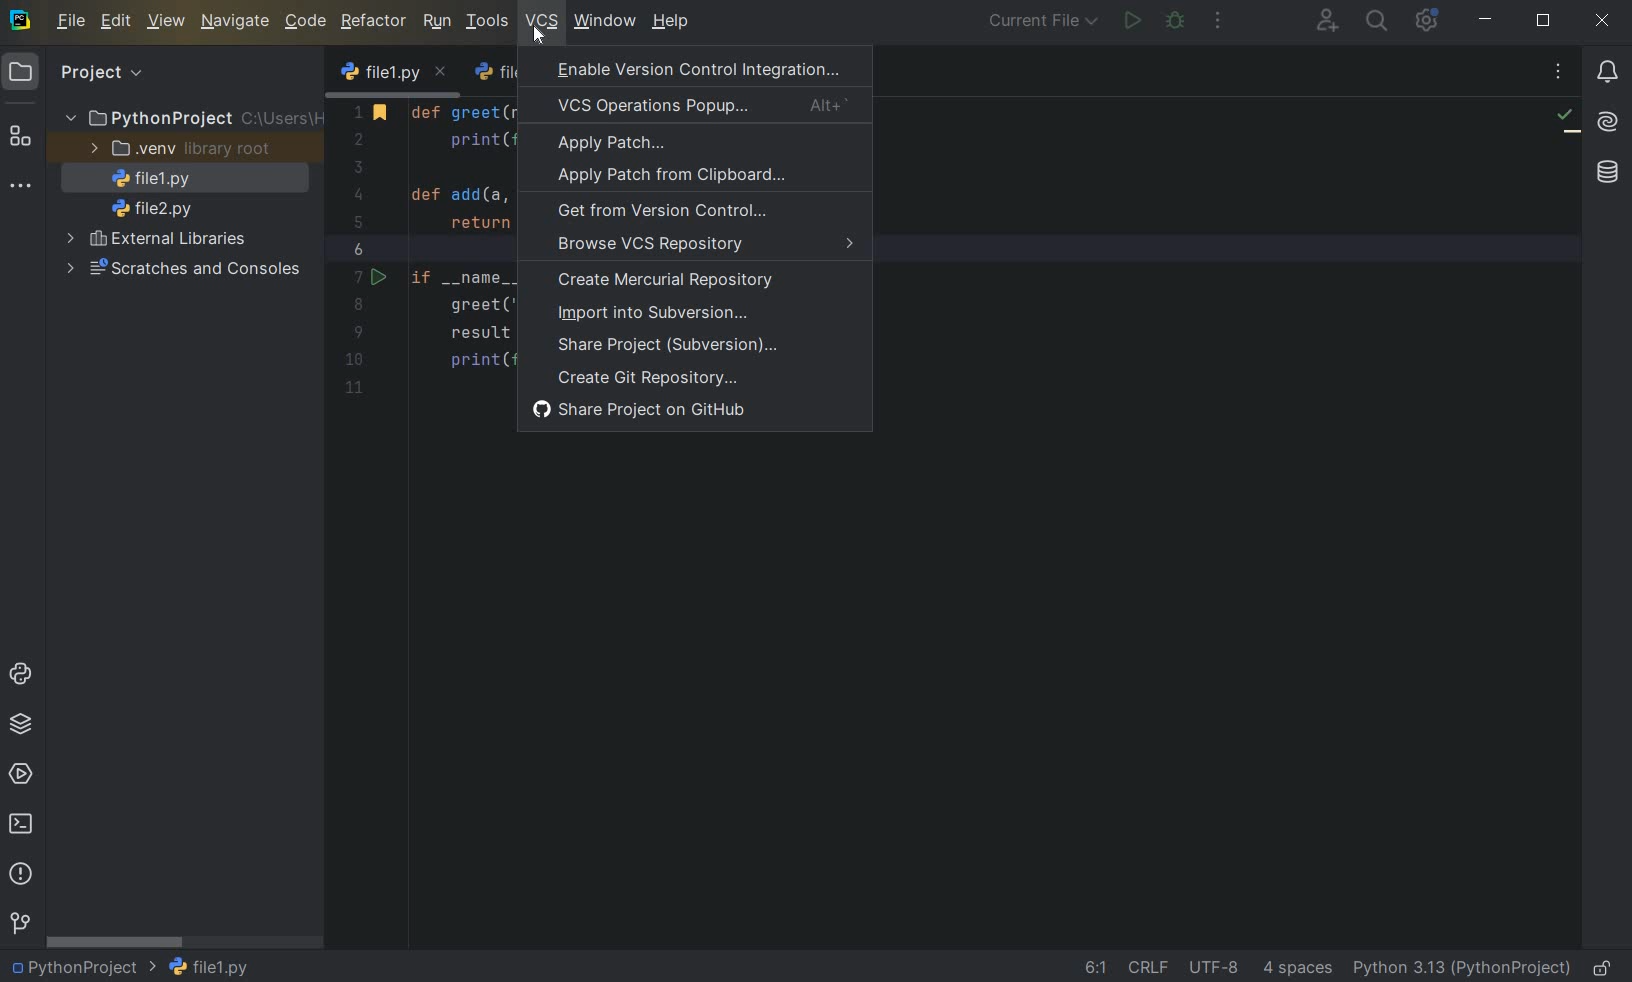 Image resolution: width=1632 pixels, height=982 pixels. I want to click on enable version control integration, so click(696, 69).